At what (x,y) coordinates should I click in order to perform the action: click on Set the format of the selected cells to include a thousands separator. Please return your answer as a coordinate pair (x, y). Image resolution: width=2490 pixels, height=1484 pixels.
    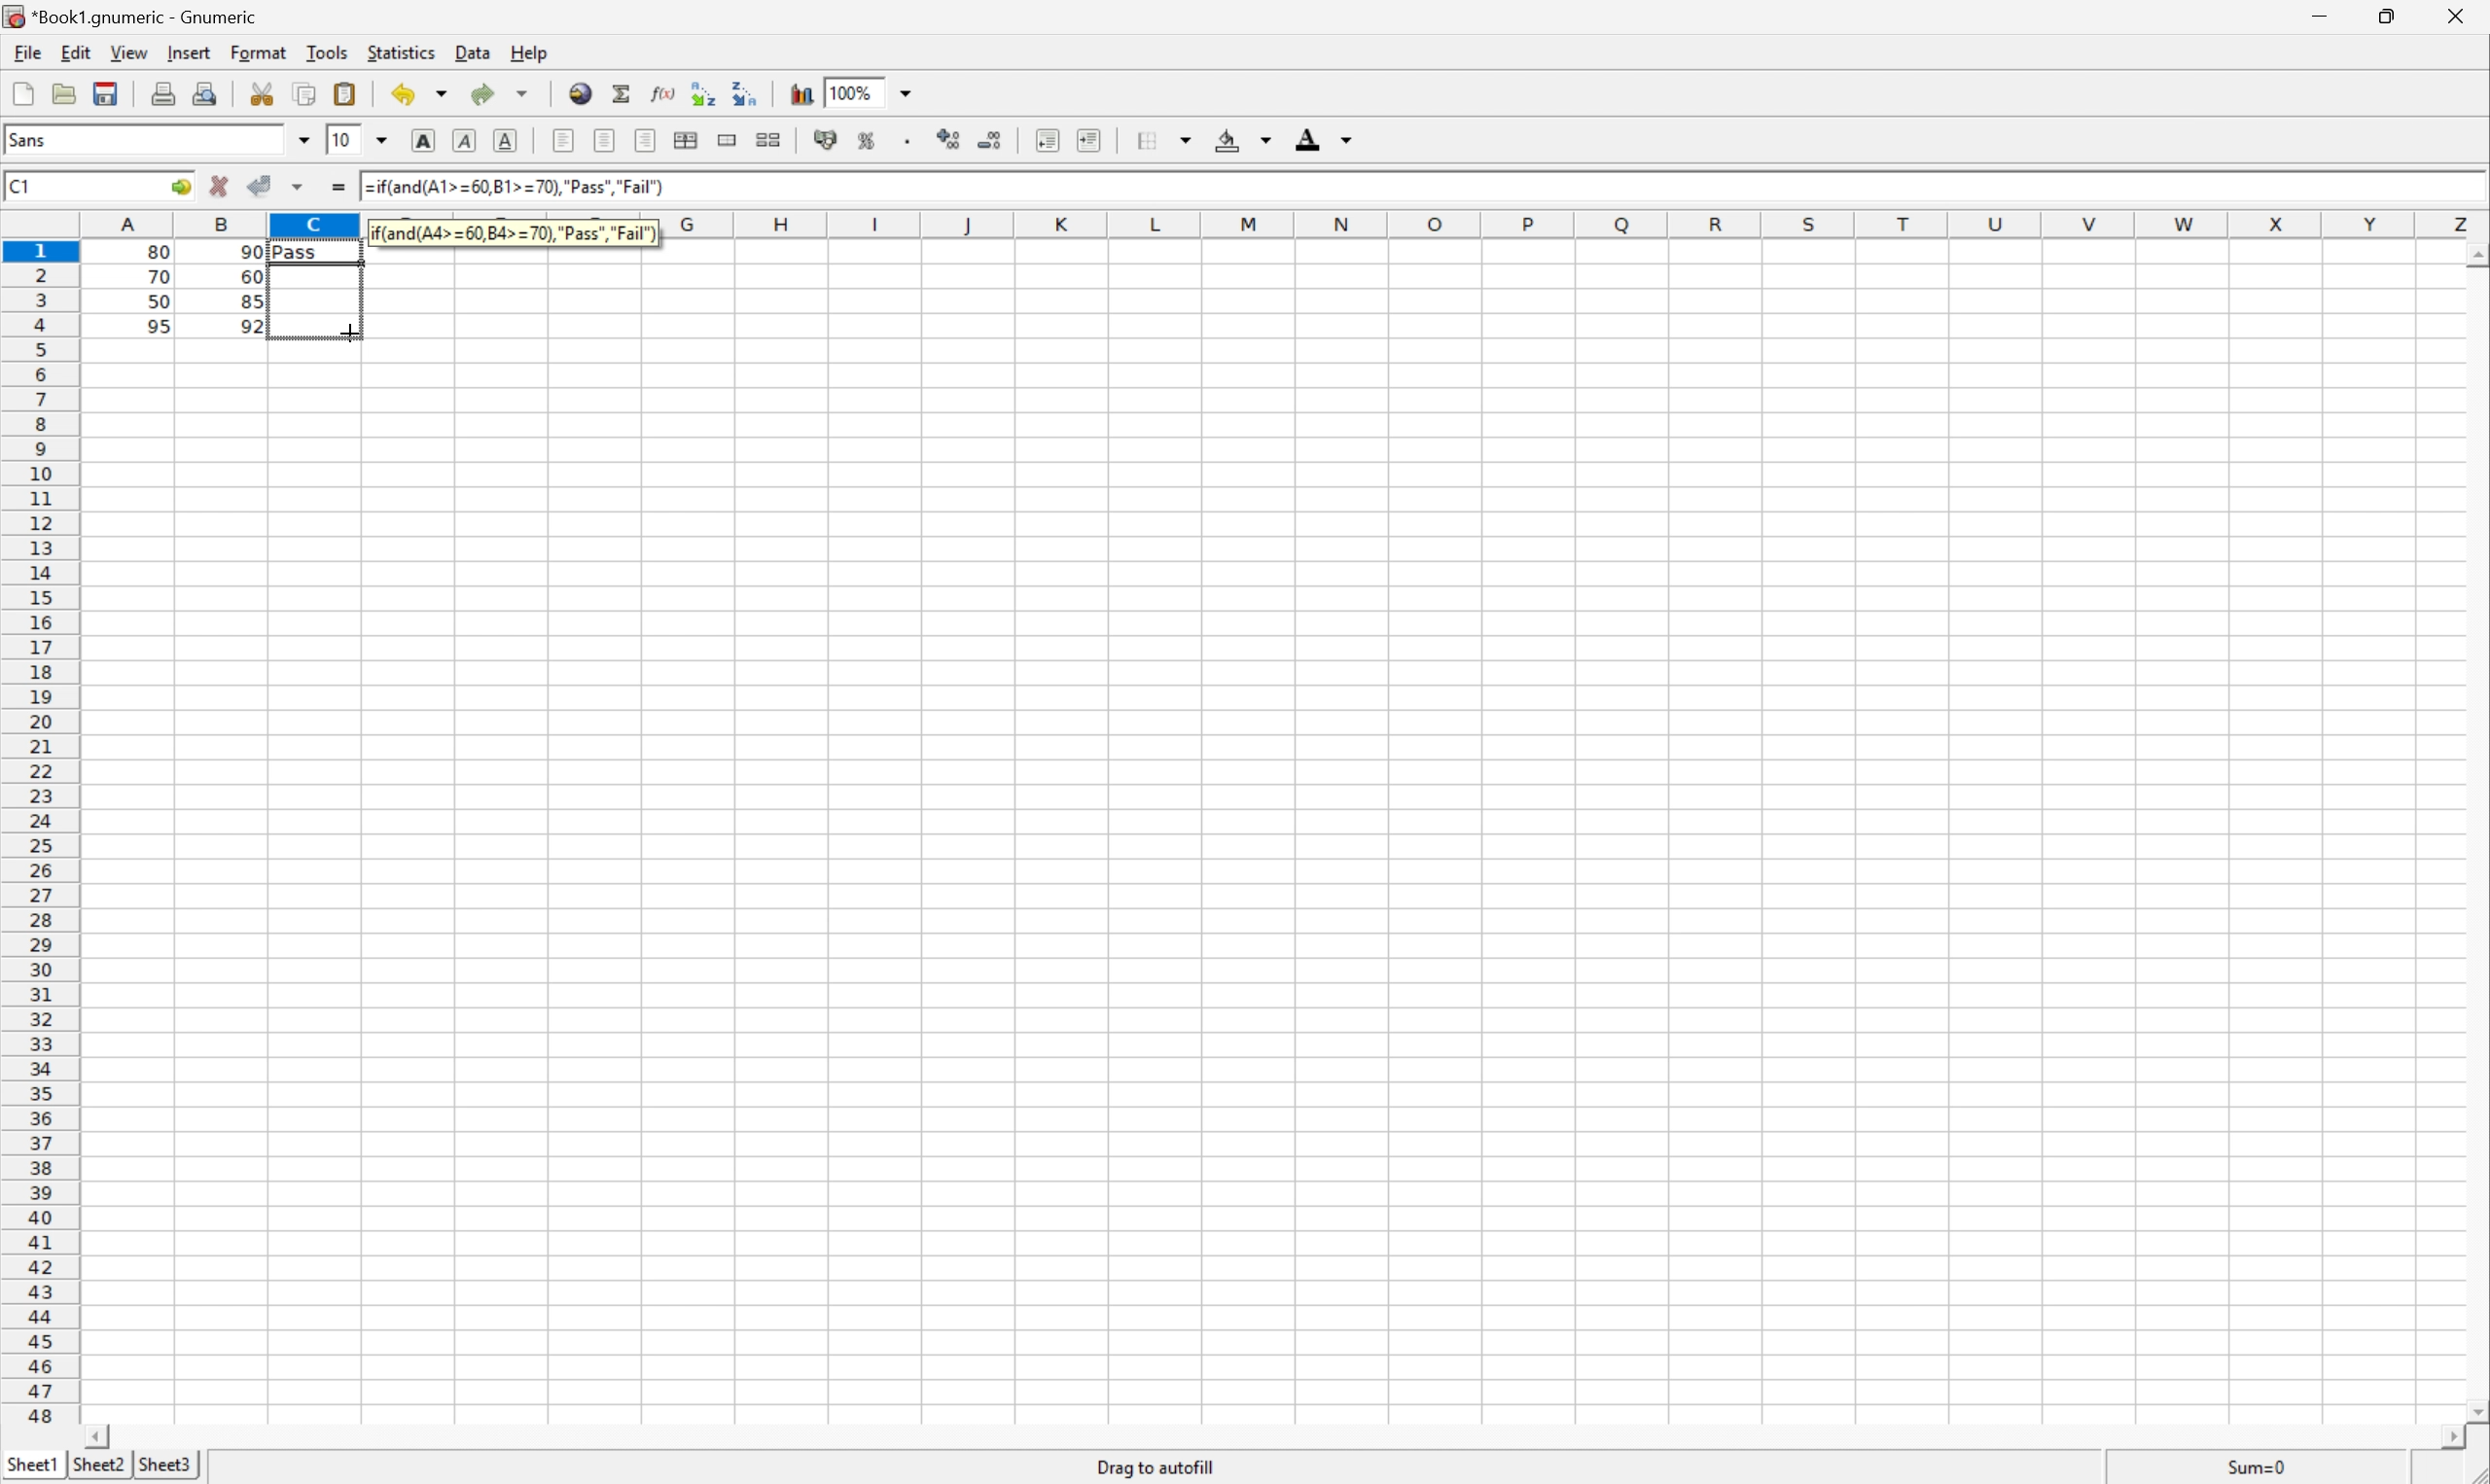
    Looking at the image, I should click on (912, 136).